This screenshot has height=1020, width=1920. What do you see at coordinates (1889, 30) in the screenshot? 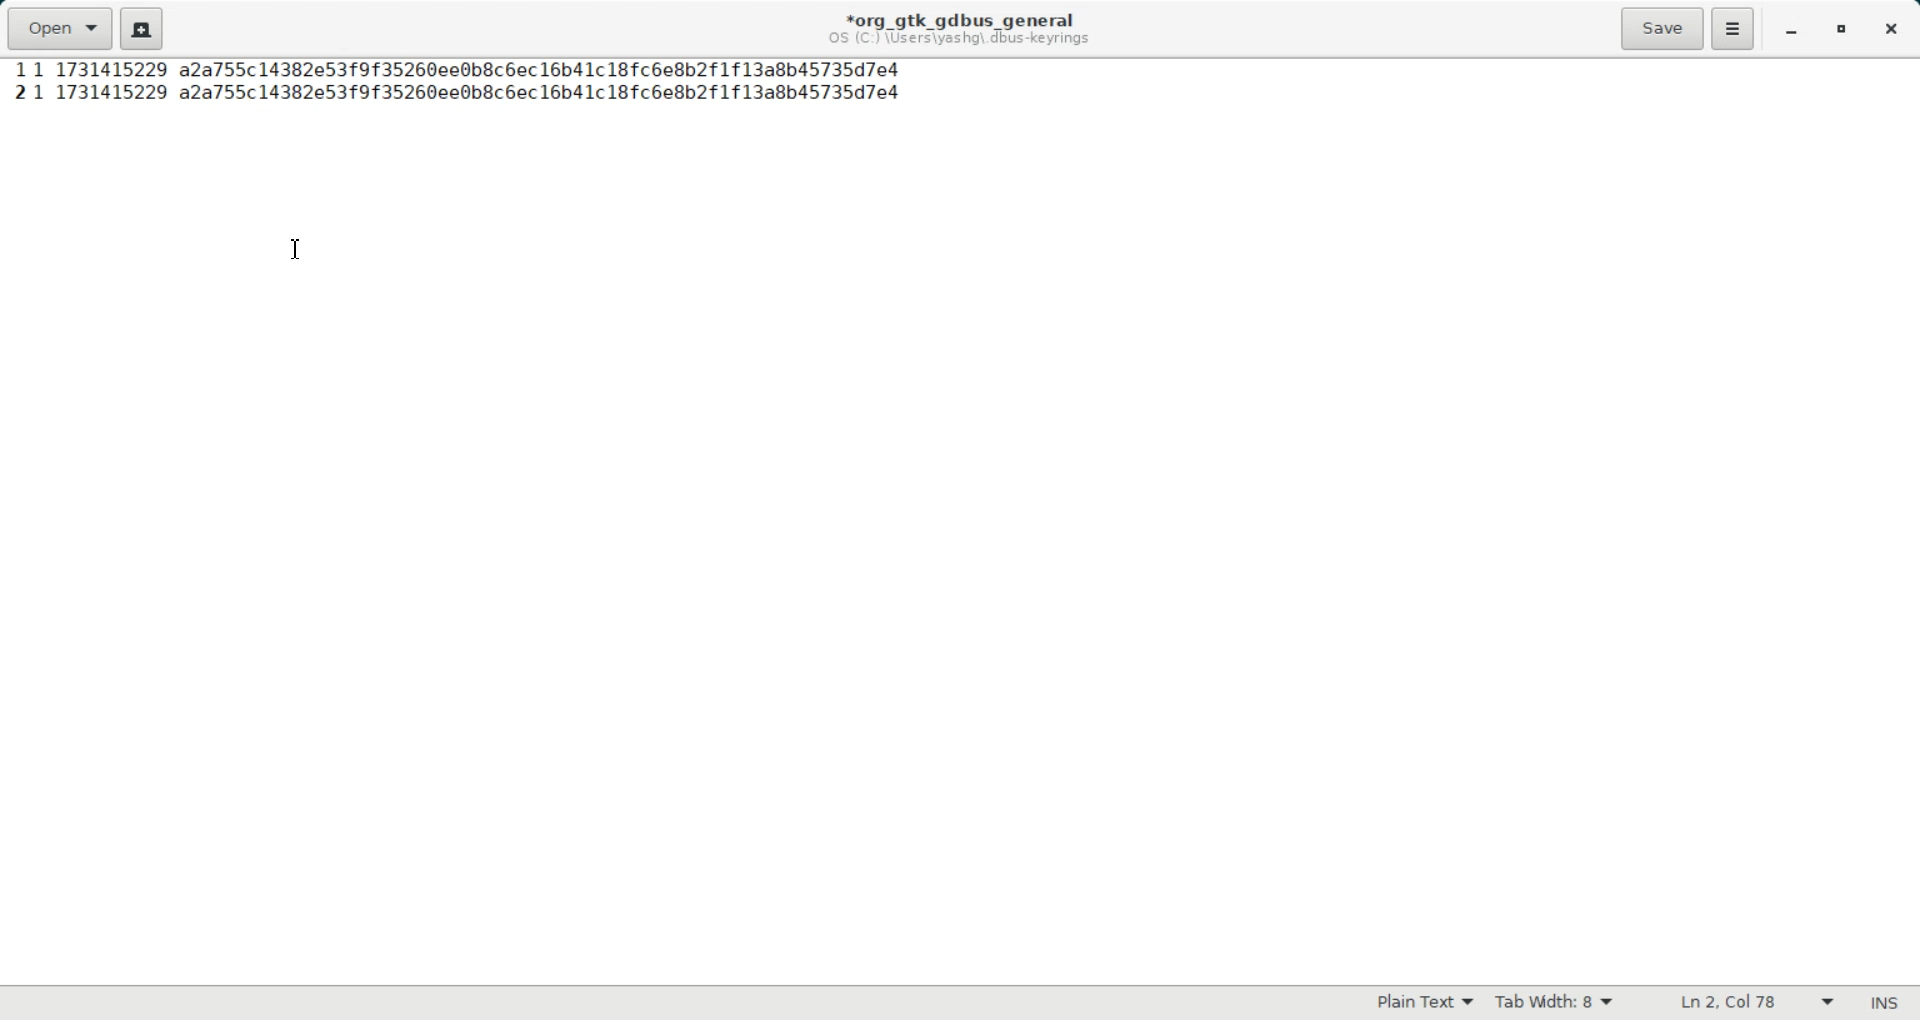
I see `Close` at bounding box center [1889, 30].